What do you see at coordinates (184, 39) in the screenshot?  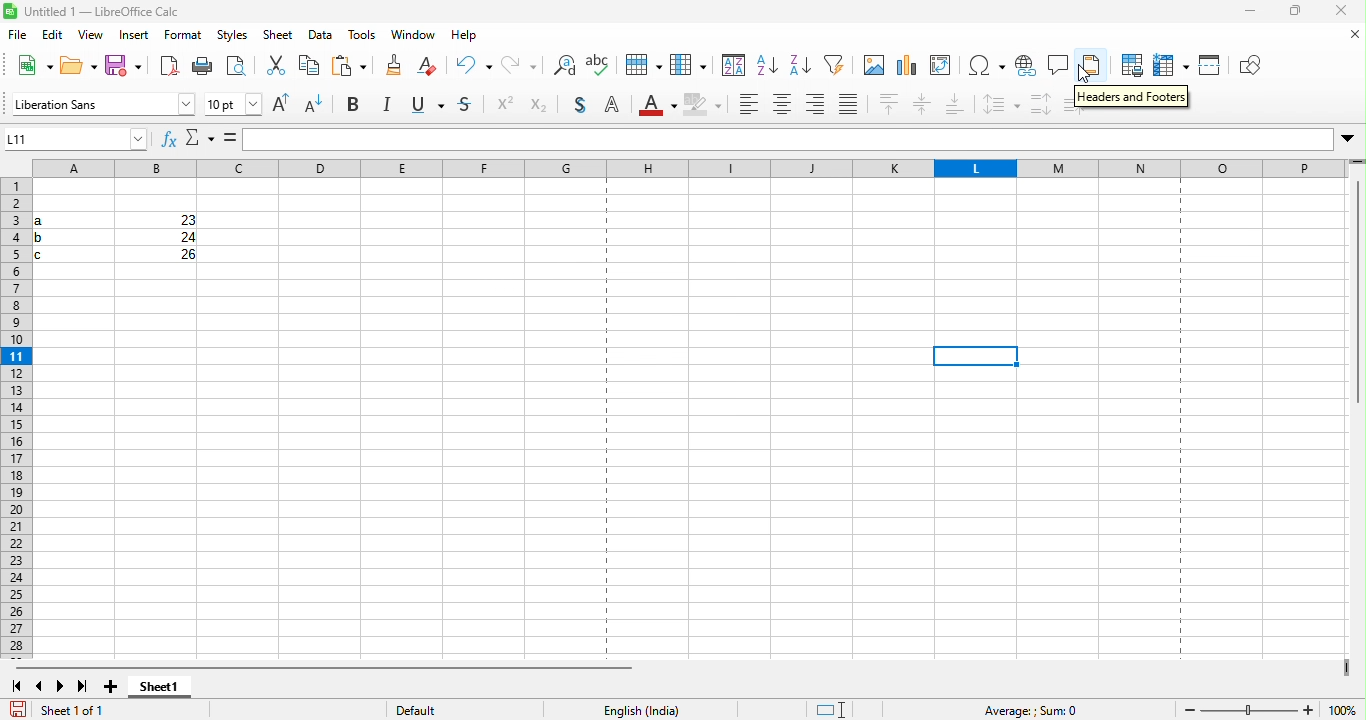 I see `format` at bounding box center [184, 39].